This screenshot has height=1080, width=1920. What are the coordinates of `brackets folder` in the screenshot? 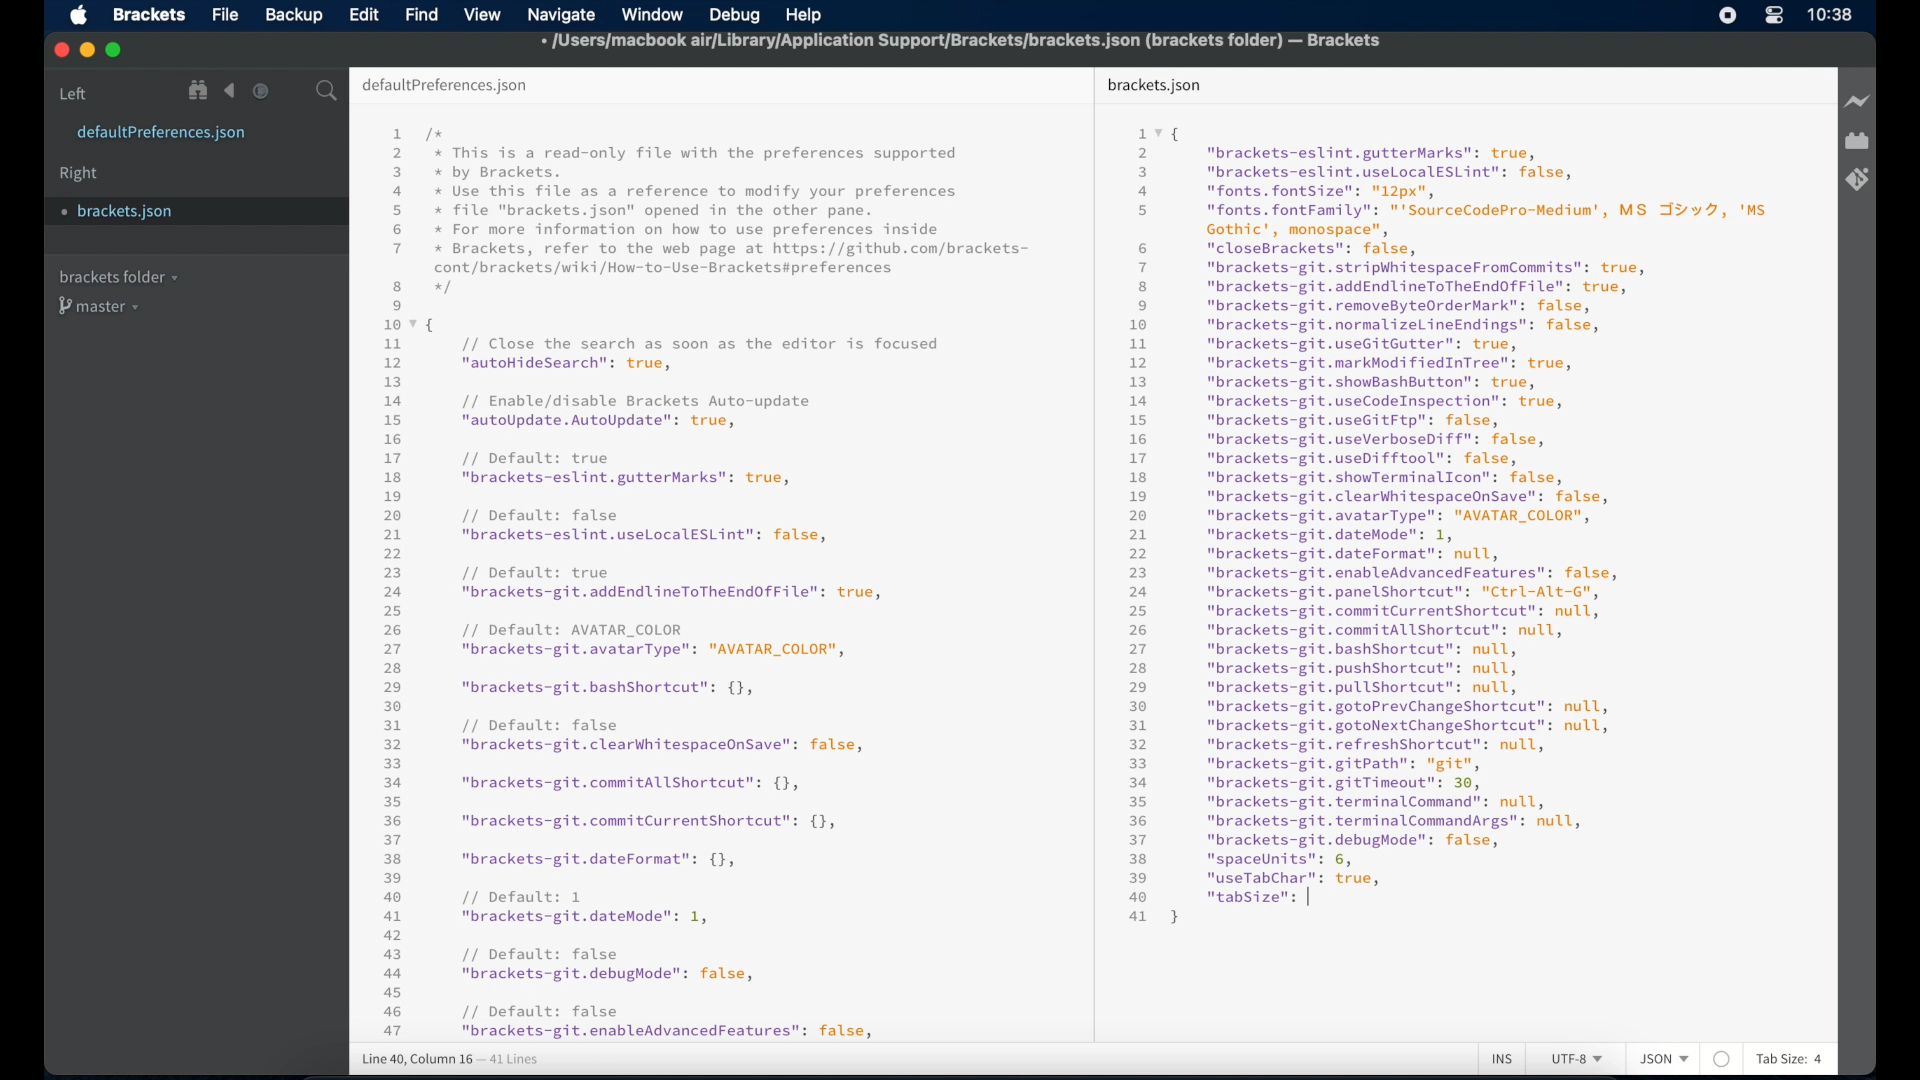 It's located at (118, 276).